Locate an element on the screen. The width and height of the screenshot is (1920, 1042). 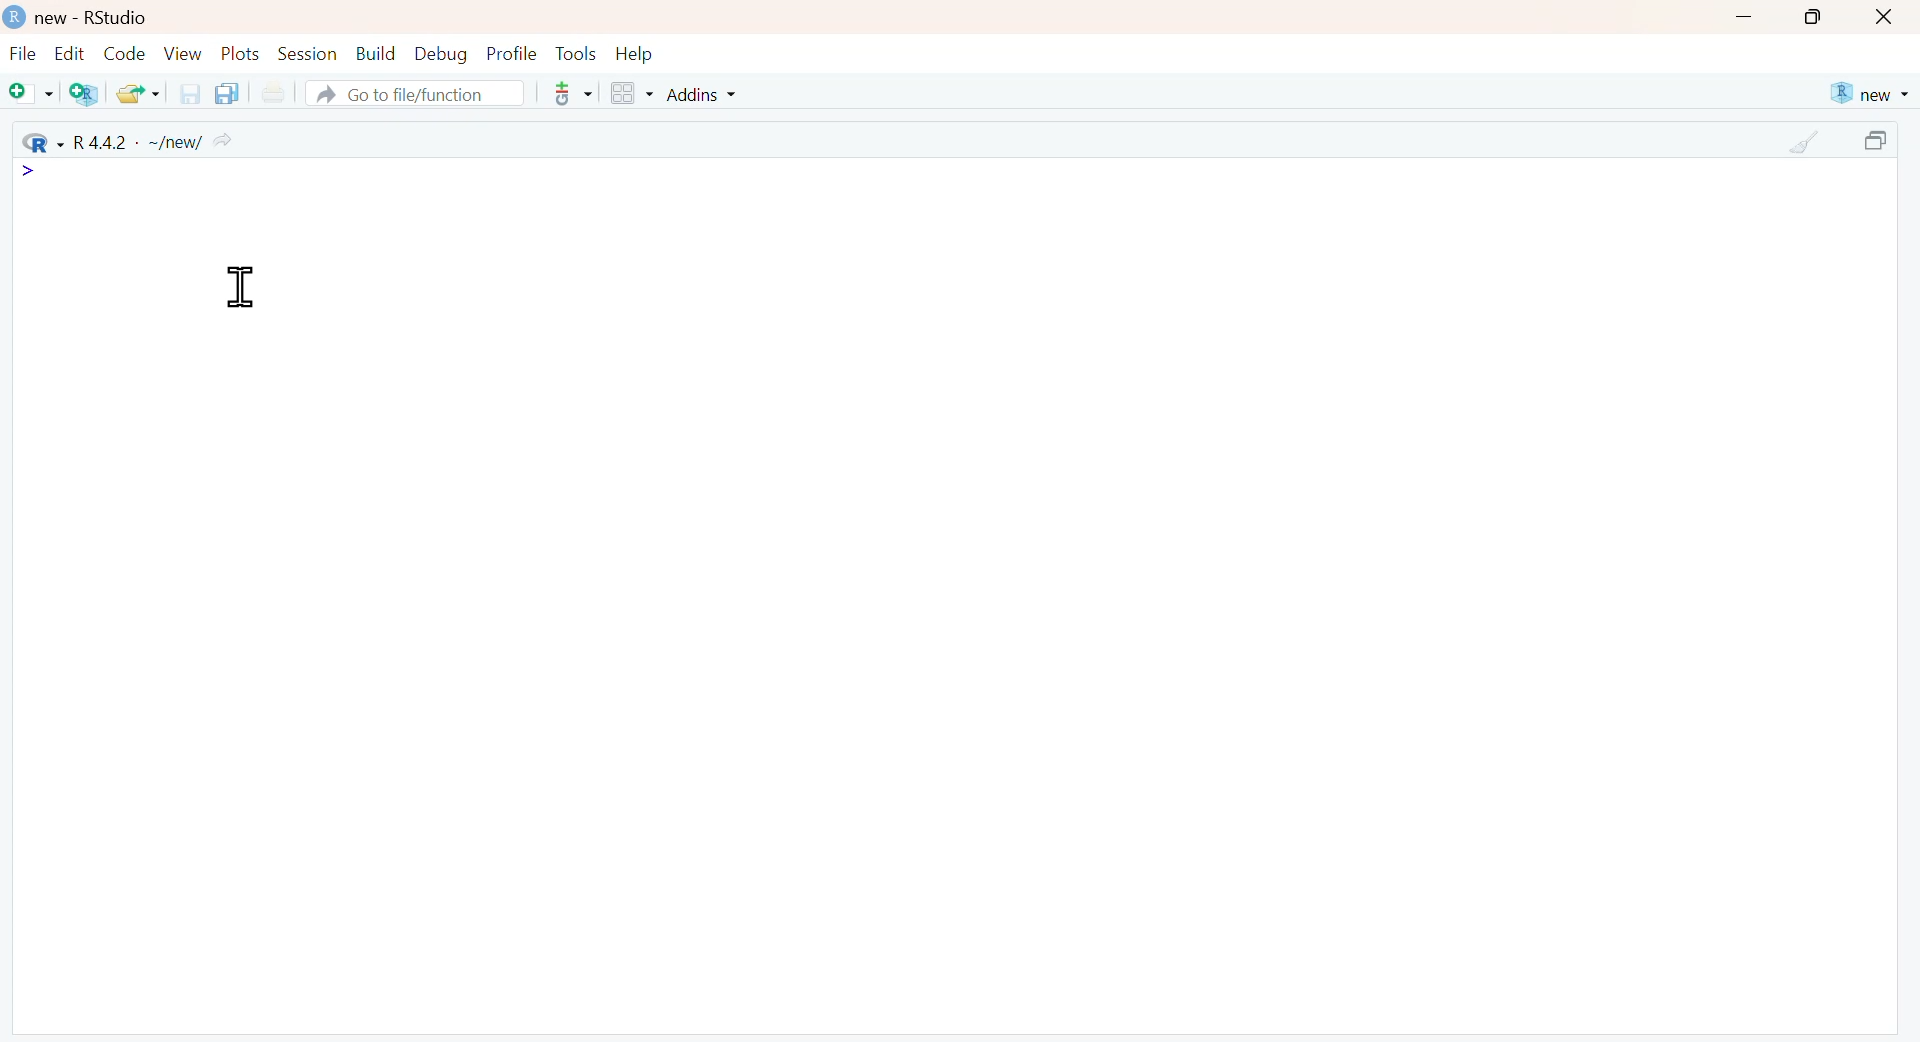
R 4.4.2 - ~/new/ is located at coordinates (129, 141).